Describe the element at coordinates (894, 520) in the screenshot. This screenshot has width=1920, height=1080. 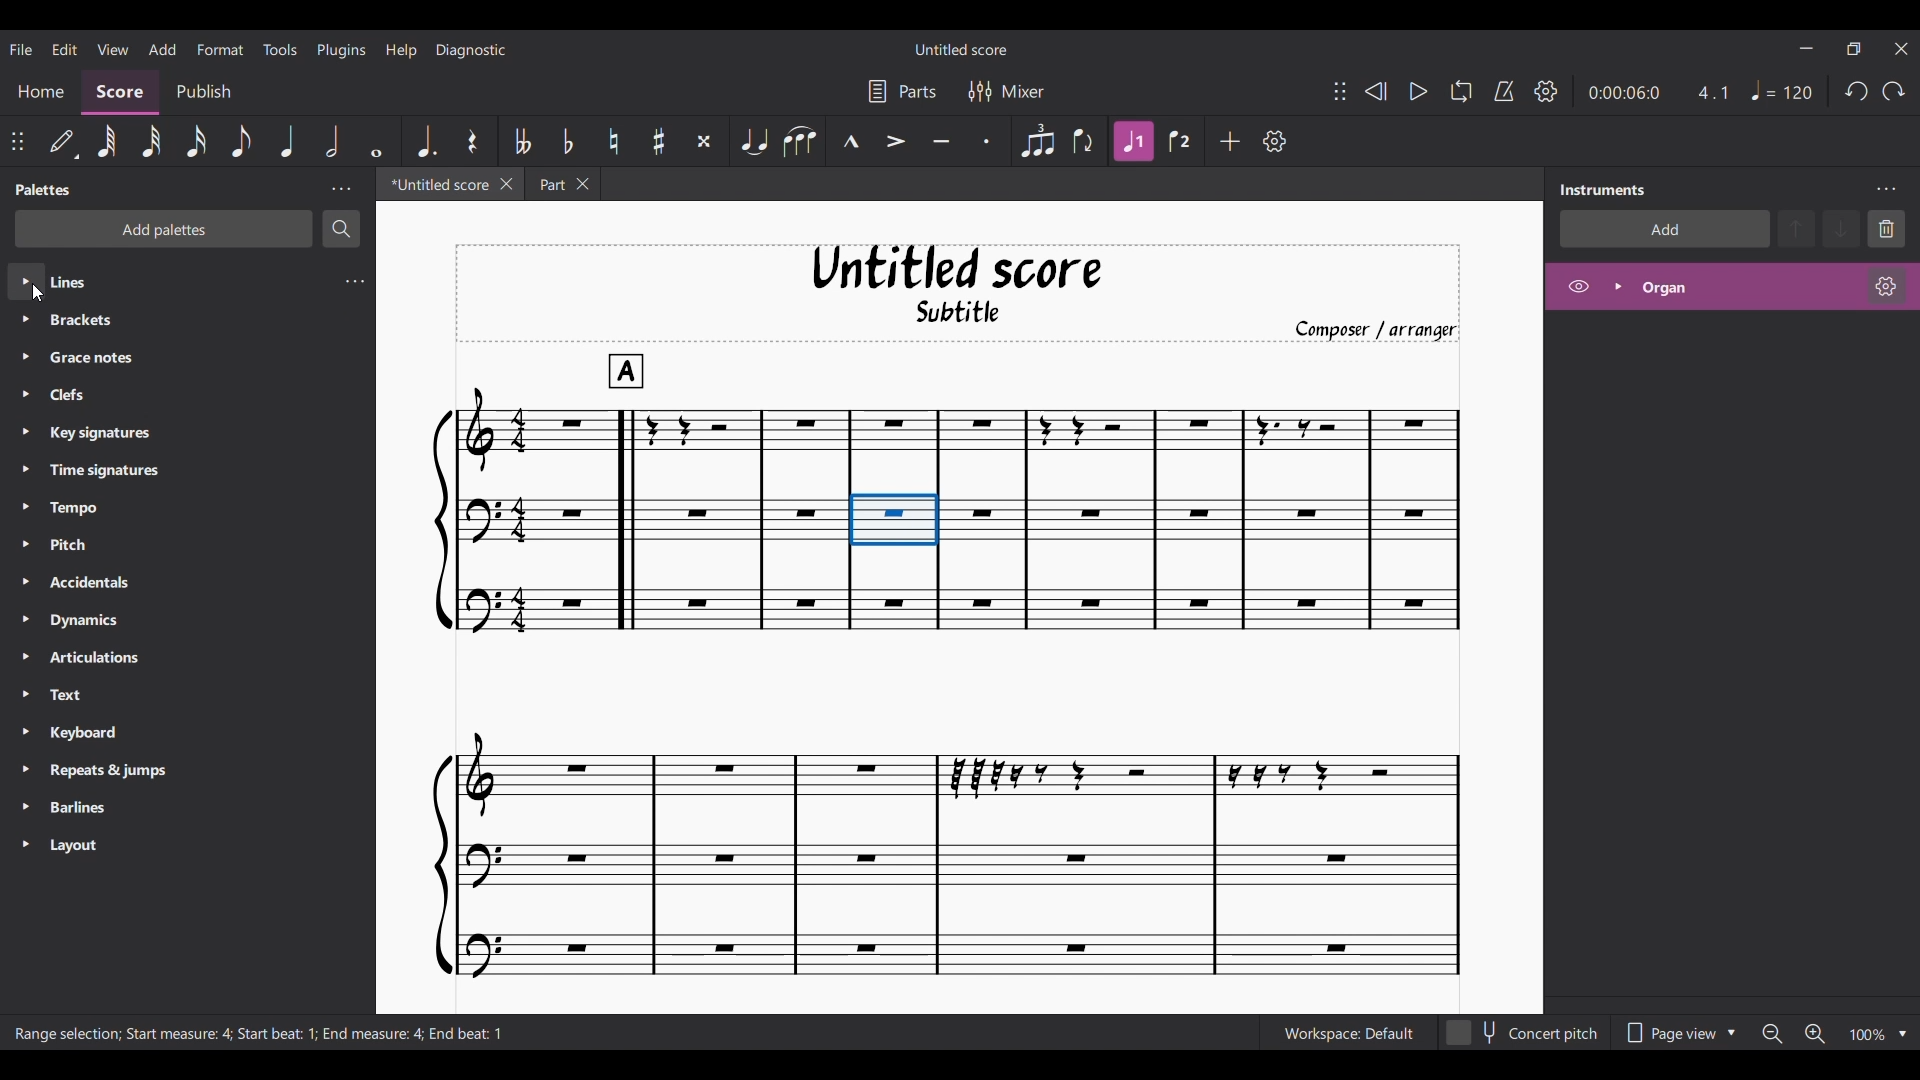
I see `Current selection highlighted` at that location.